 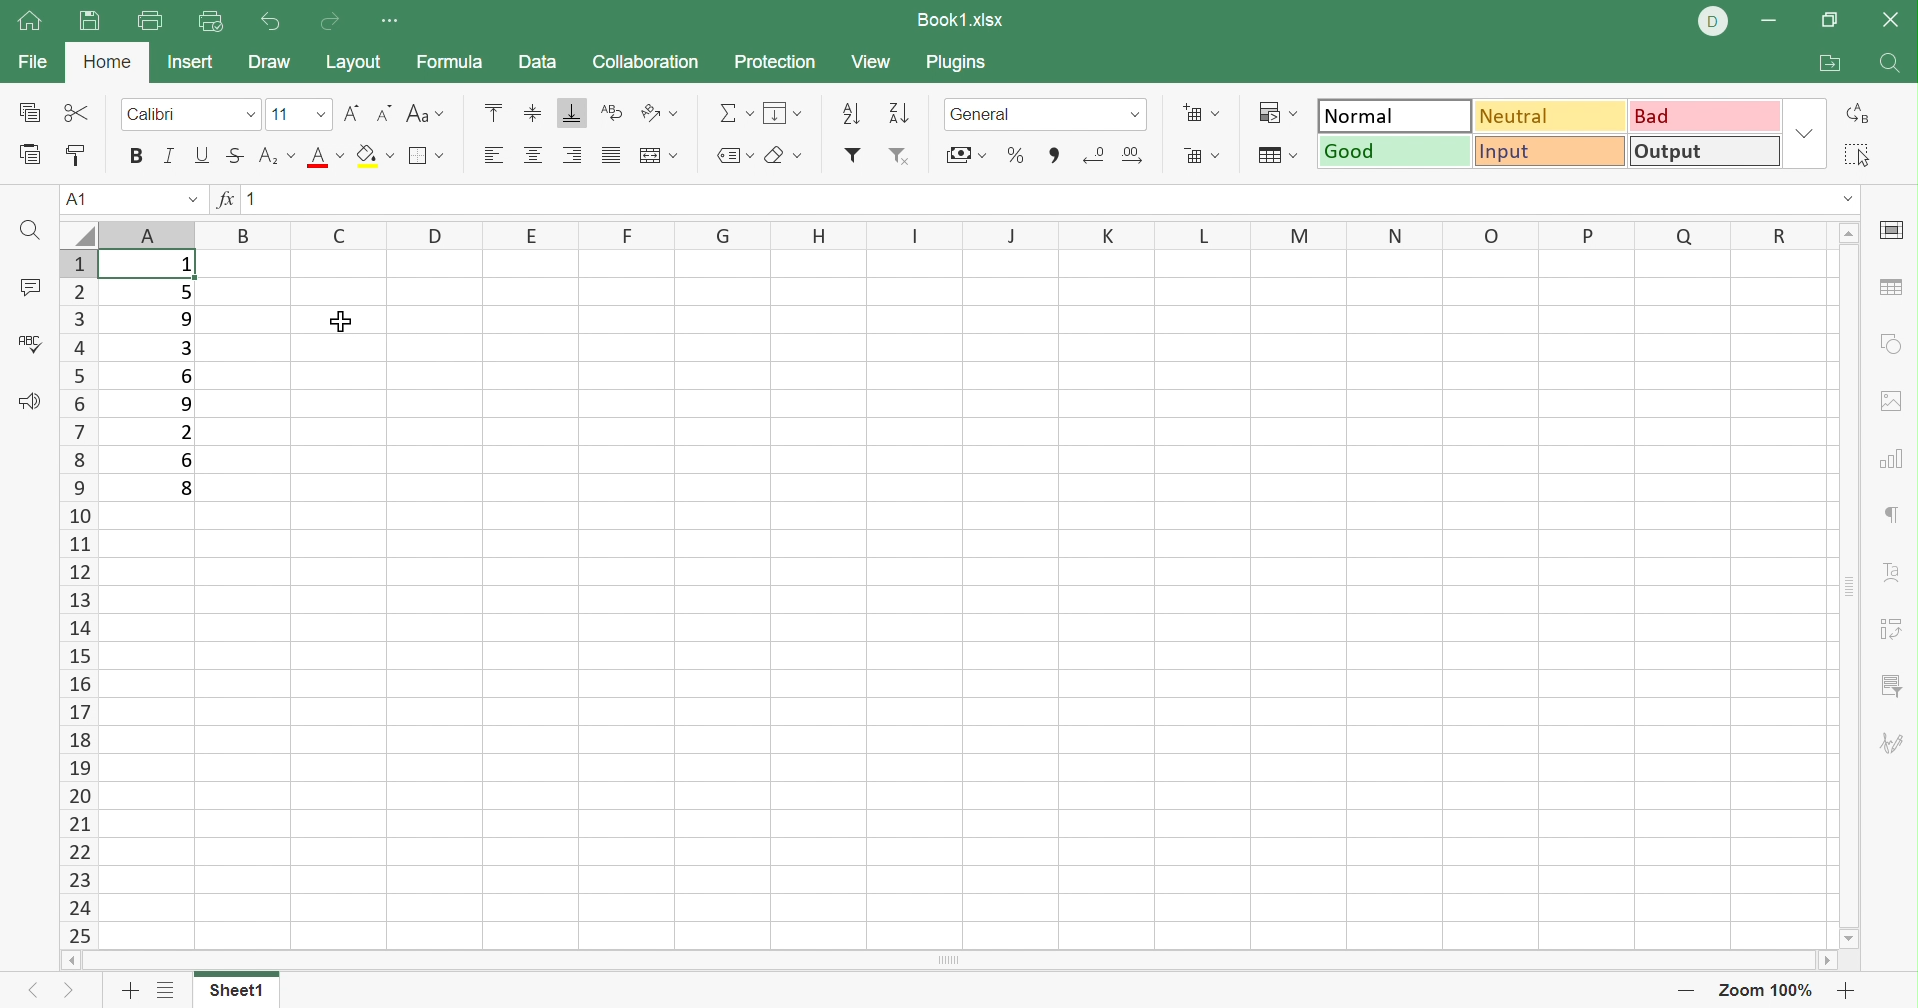 I want to click on A1, so click(x=81, y=202).